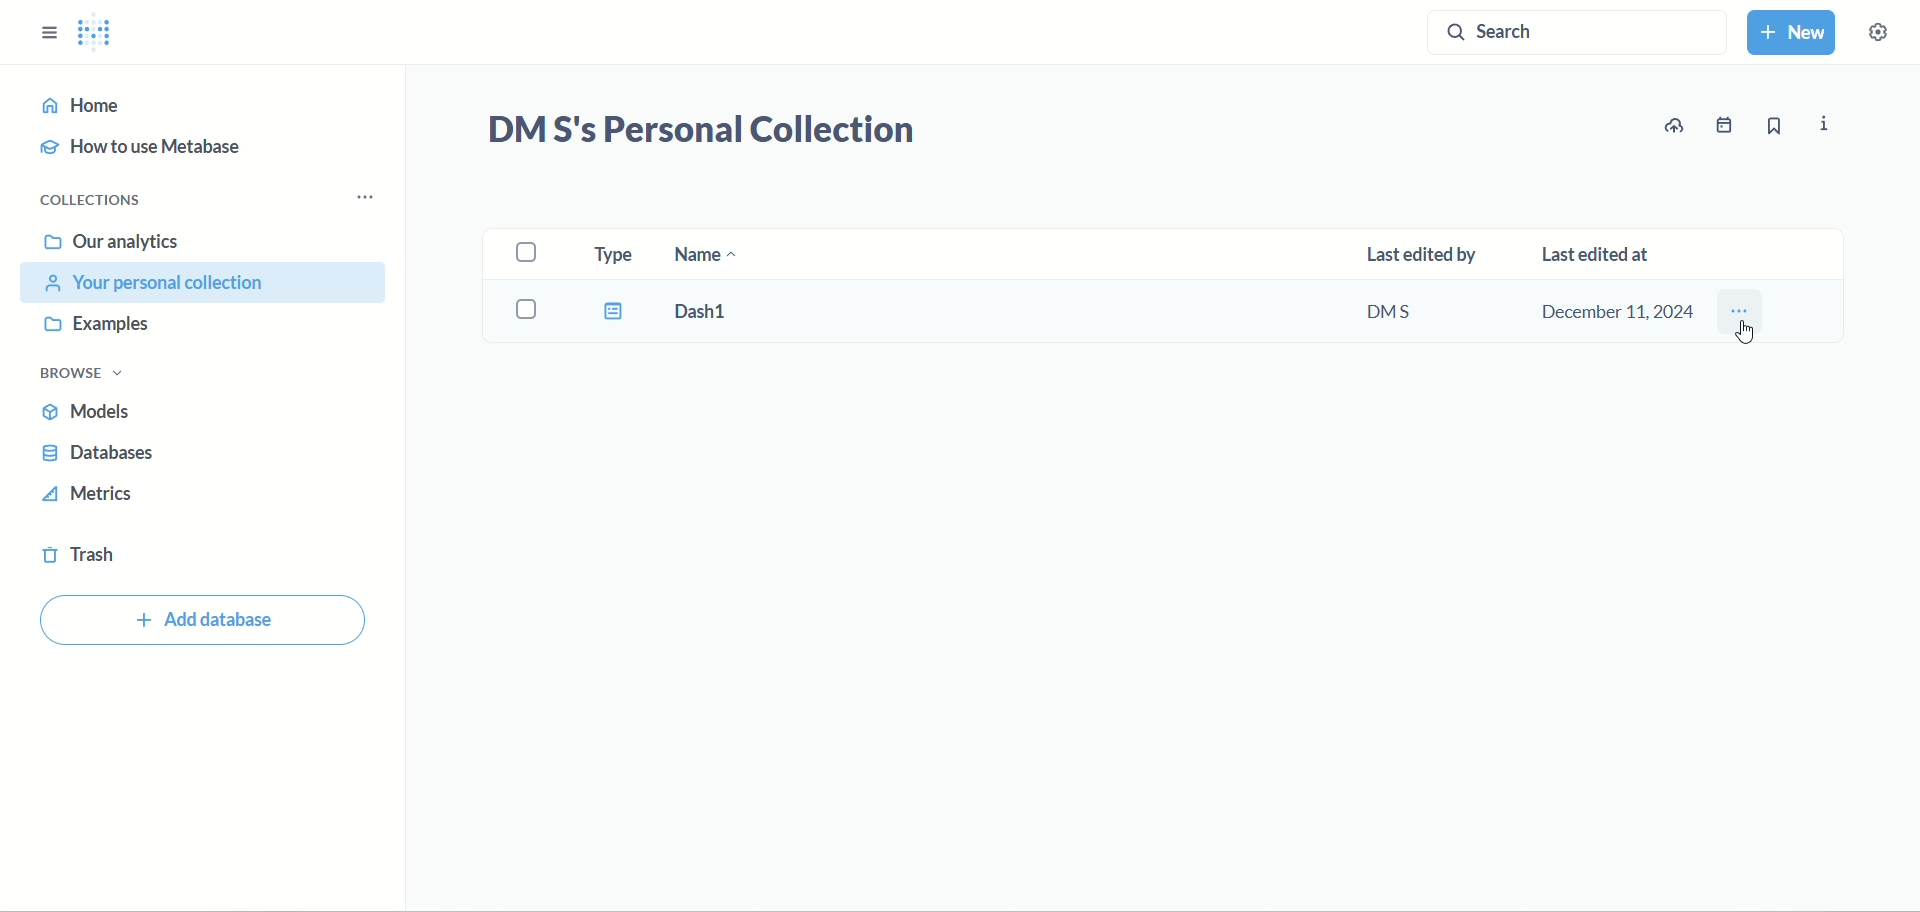 The image size is (1920, 912). What do you see at coordinates (700, 132) in the screenshot?
I see `DMS's Personal Collection` at bounding box center [700, 132].